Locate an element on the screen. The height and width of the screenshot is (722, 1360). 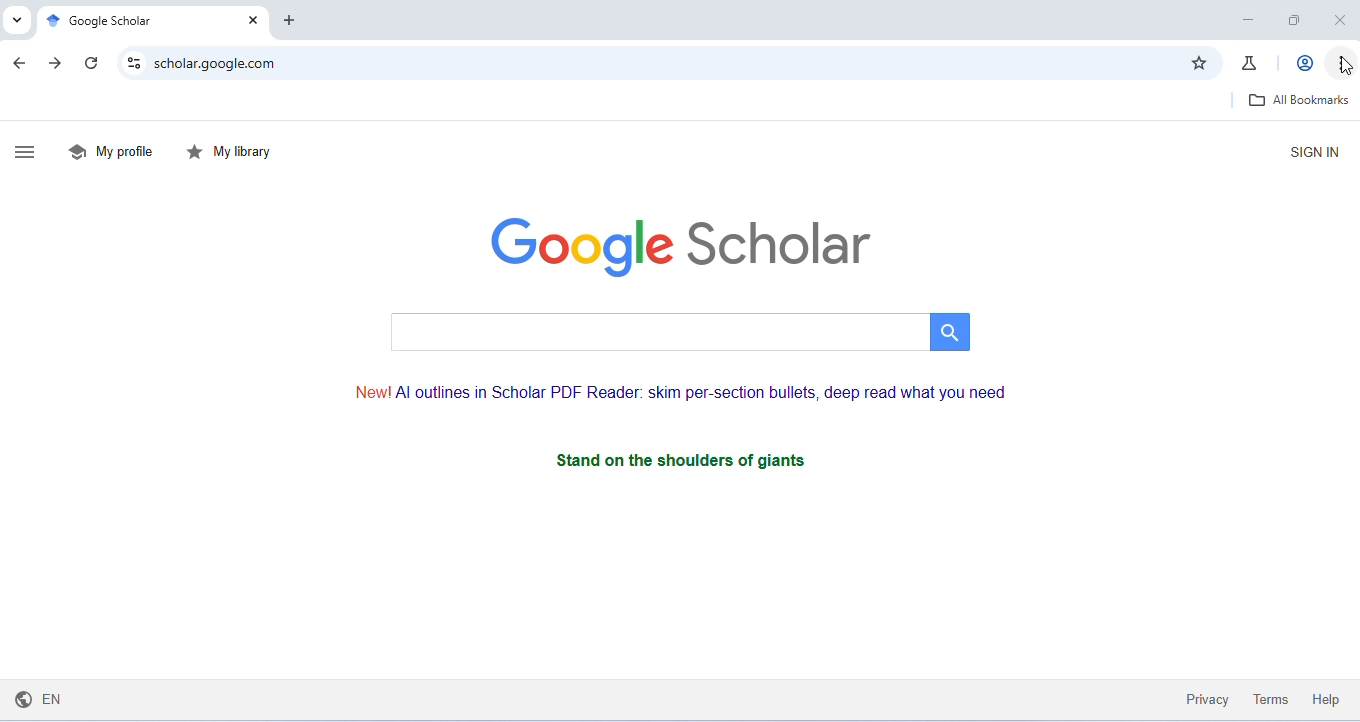
close tab is located at coordinates (251, 20).